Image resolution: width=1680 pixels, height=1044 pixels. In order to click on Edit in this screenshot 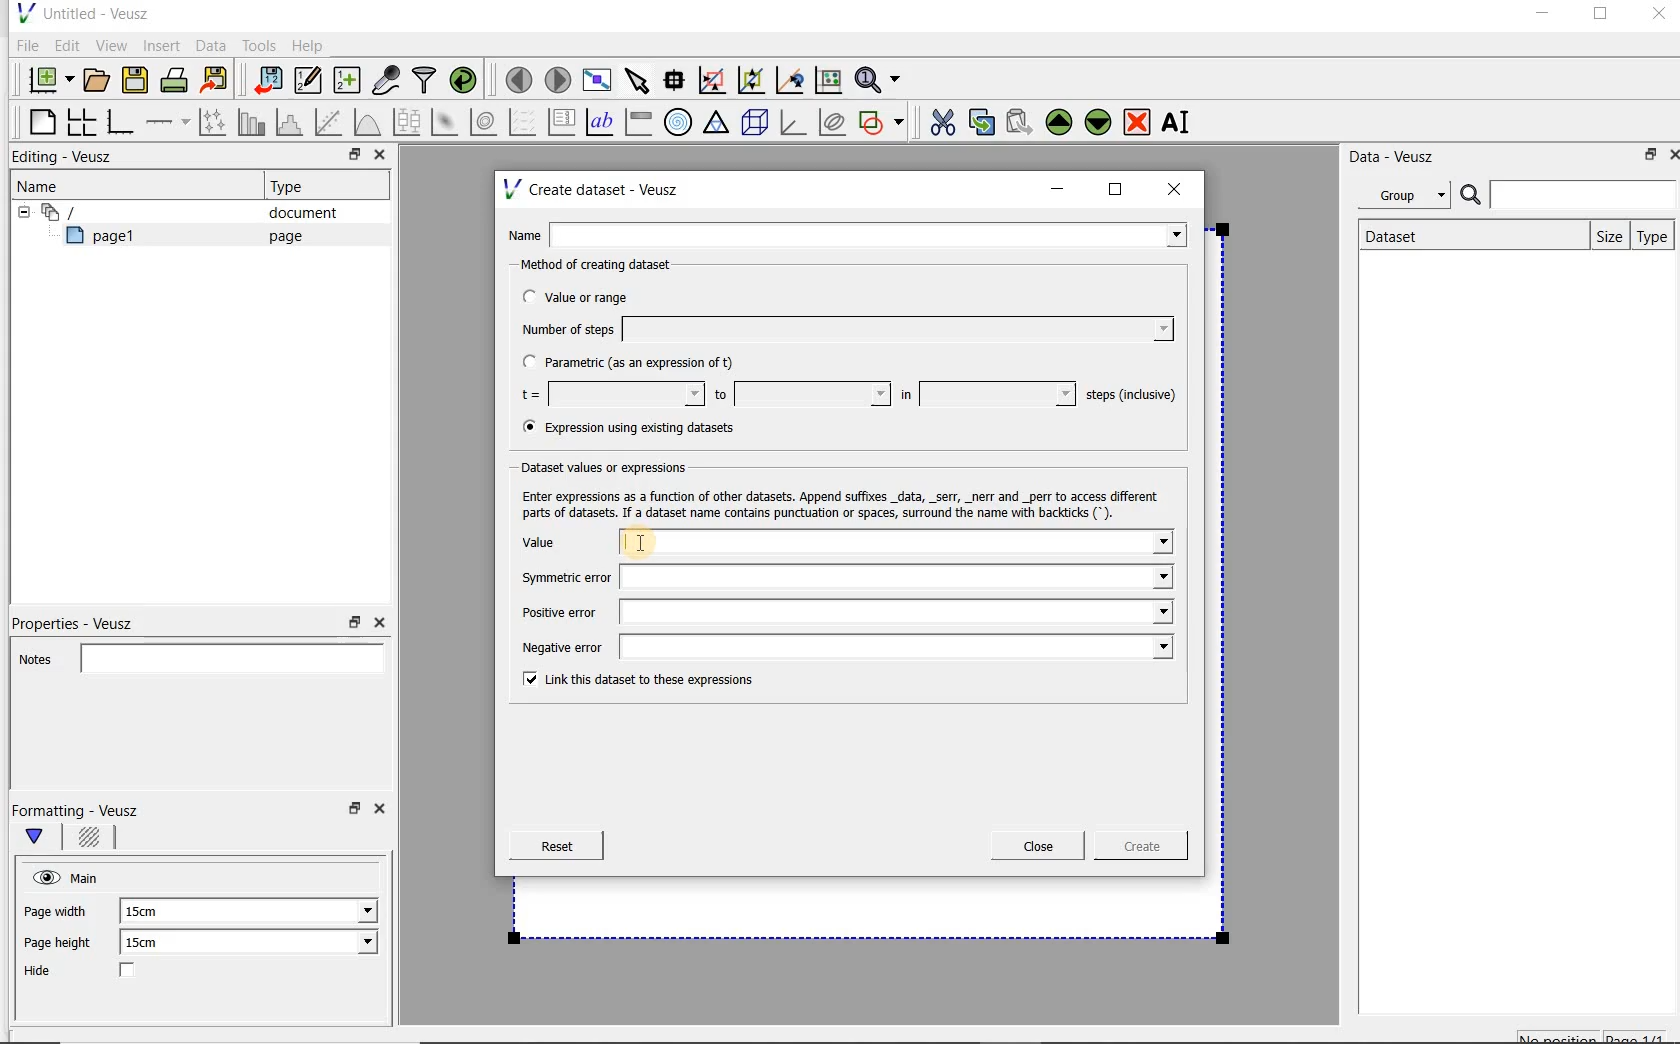, I will do `click(66, 45)`.